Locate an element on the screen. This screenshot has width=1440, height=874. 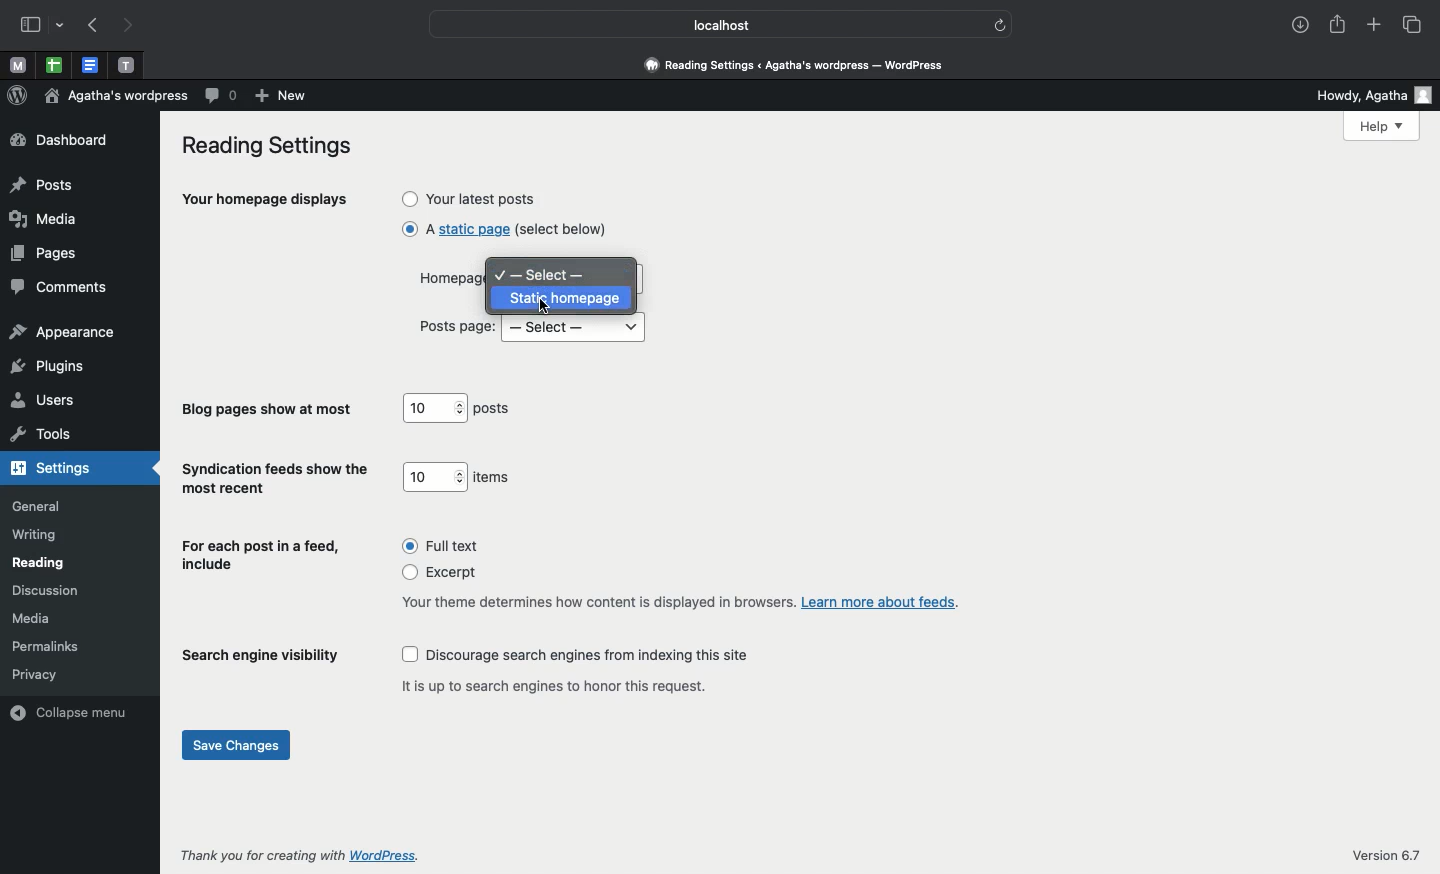
Pinned tabs is located at coordinates (94, 64).